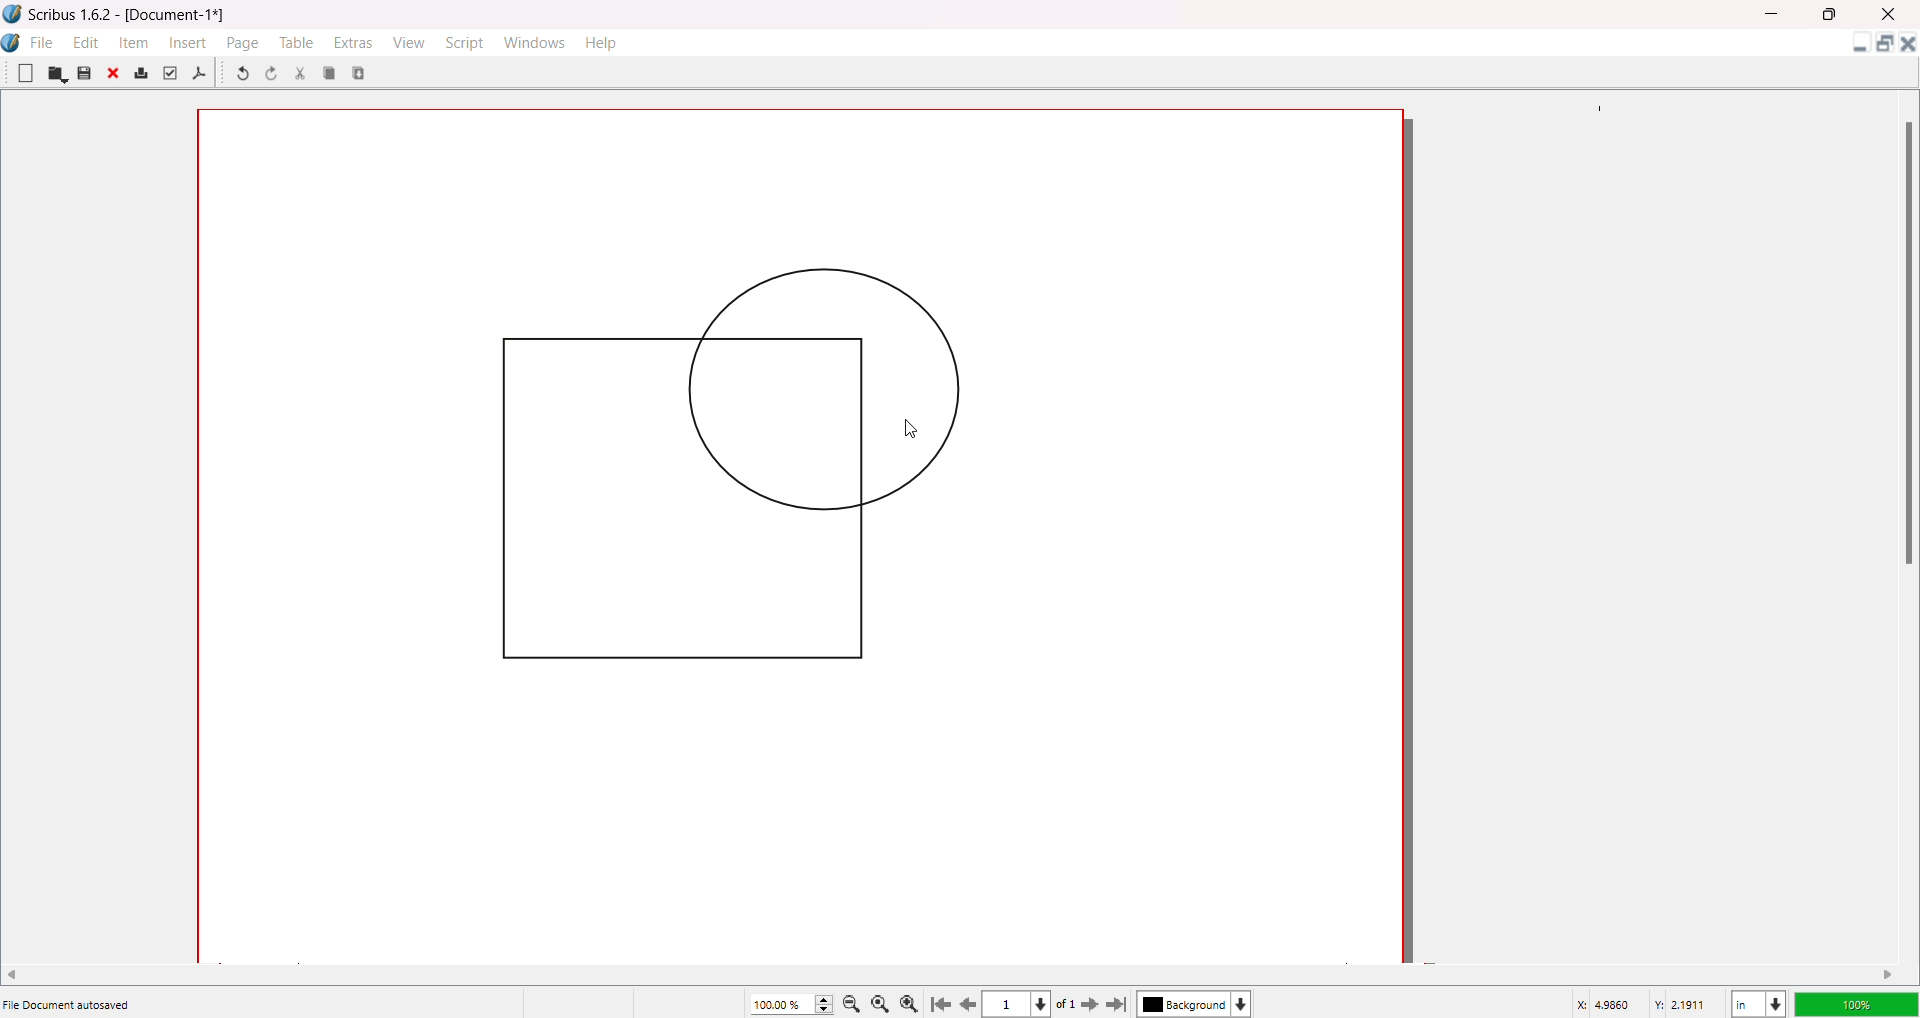 Image resolution: width=1920 pixels, height=1018 pixels. What do you see at coordinates (354, 42) in the screenshot?
I see `Extras` at bounding box center [354, 42].